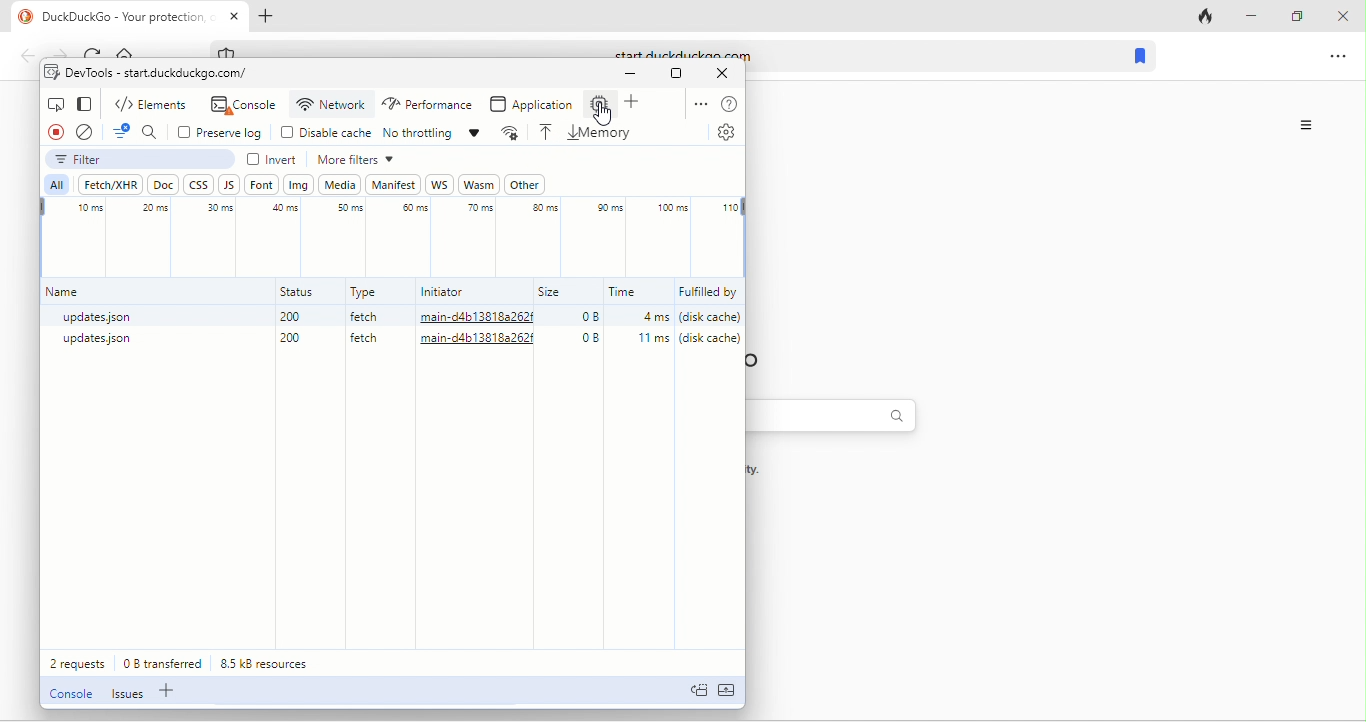  What do you see at coordinates (699, 103) in the screenshot?
I see `option` at bounding box center [699, 103].